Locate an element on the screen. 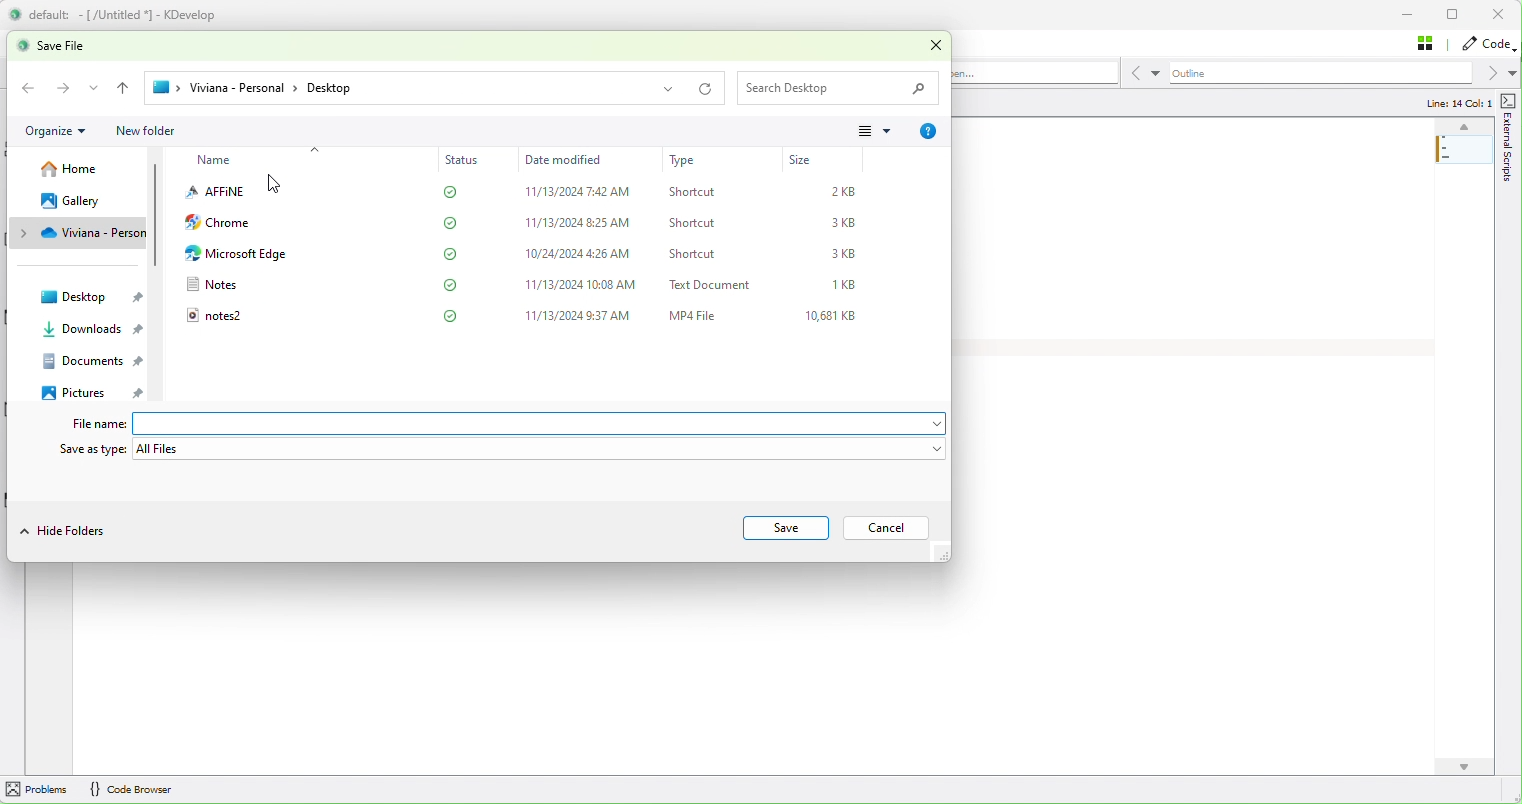 This screenshot has width=1522, height=804. Size is located at coordinates (802, 160).